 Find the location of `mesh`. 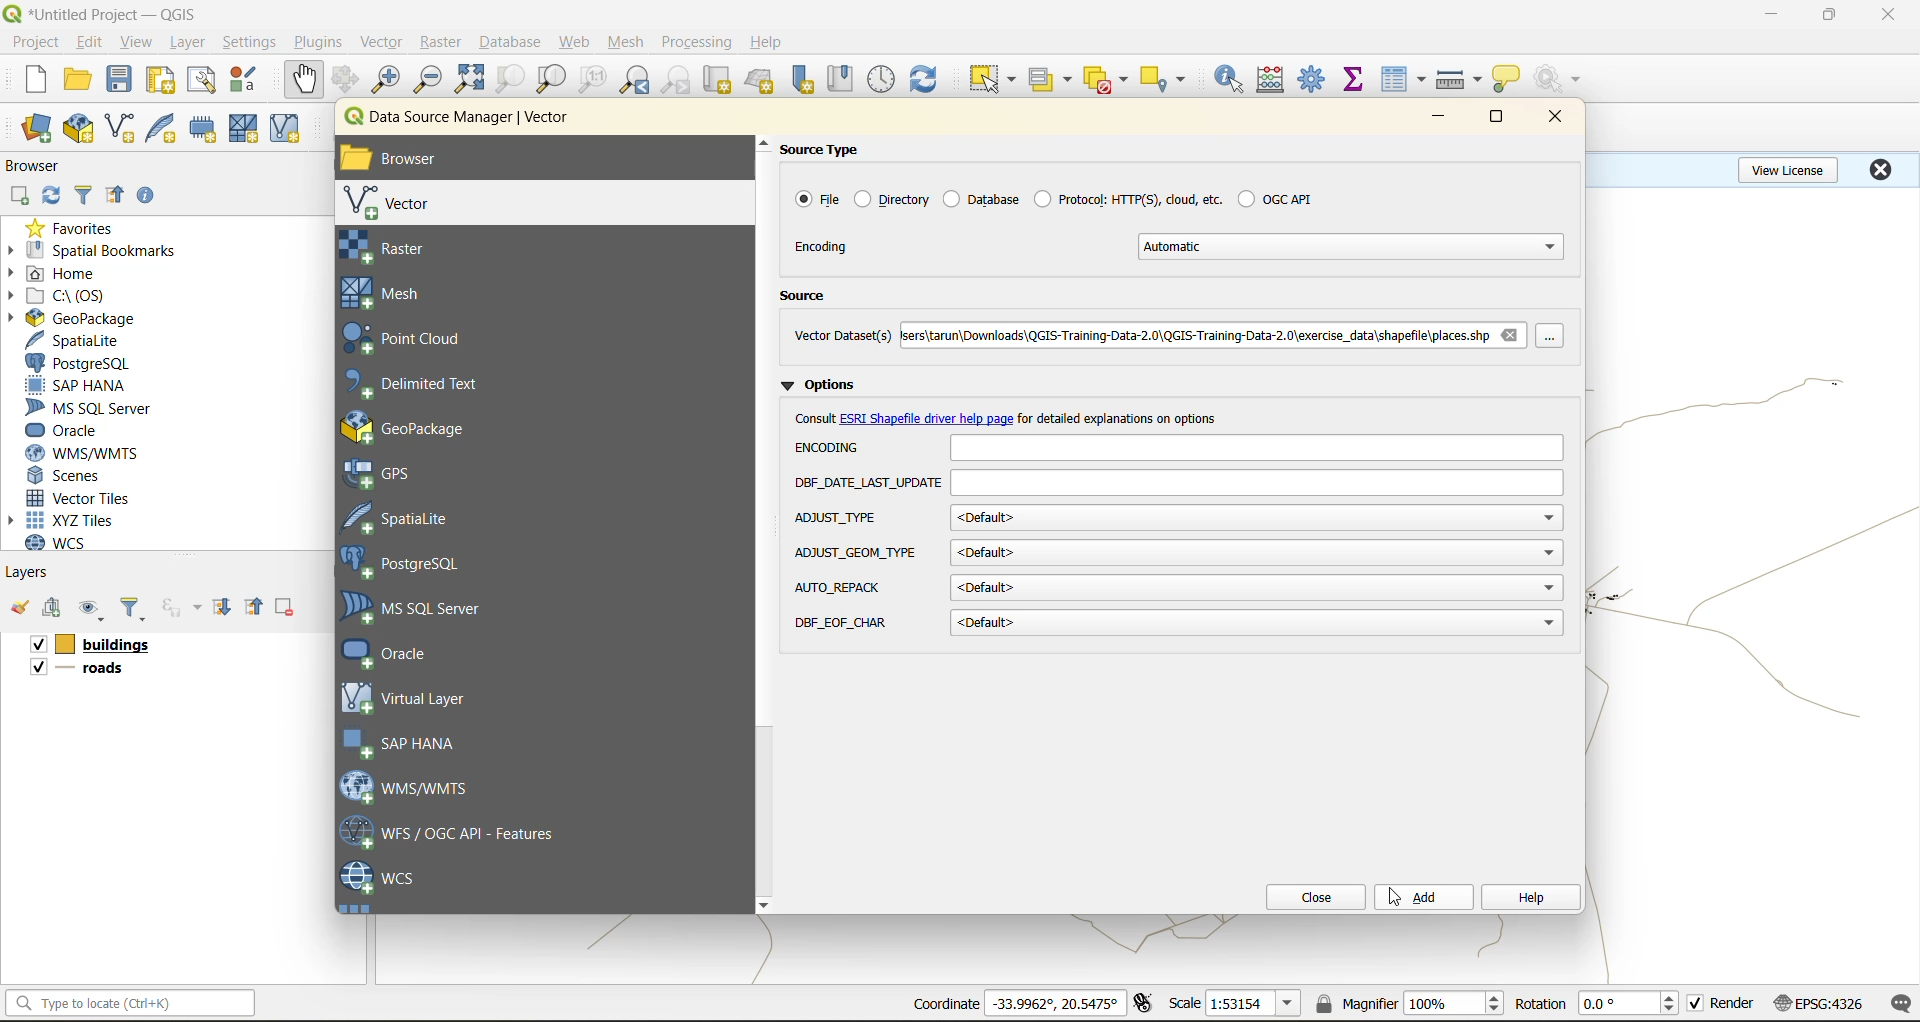

mesh is located at coordinates (391, 293).